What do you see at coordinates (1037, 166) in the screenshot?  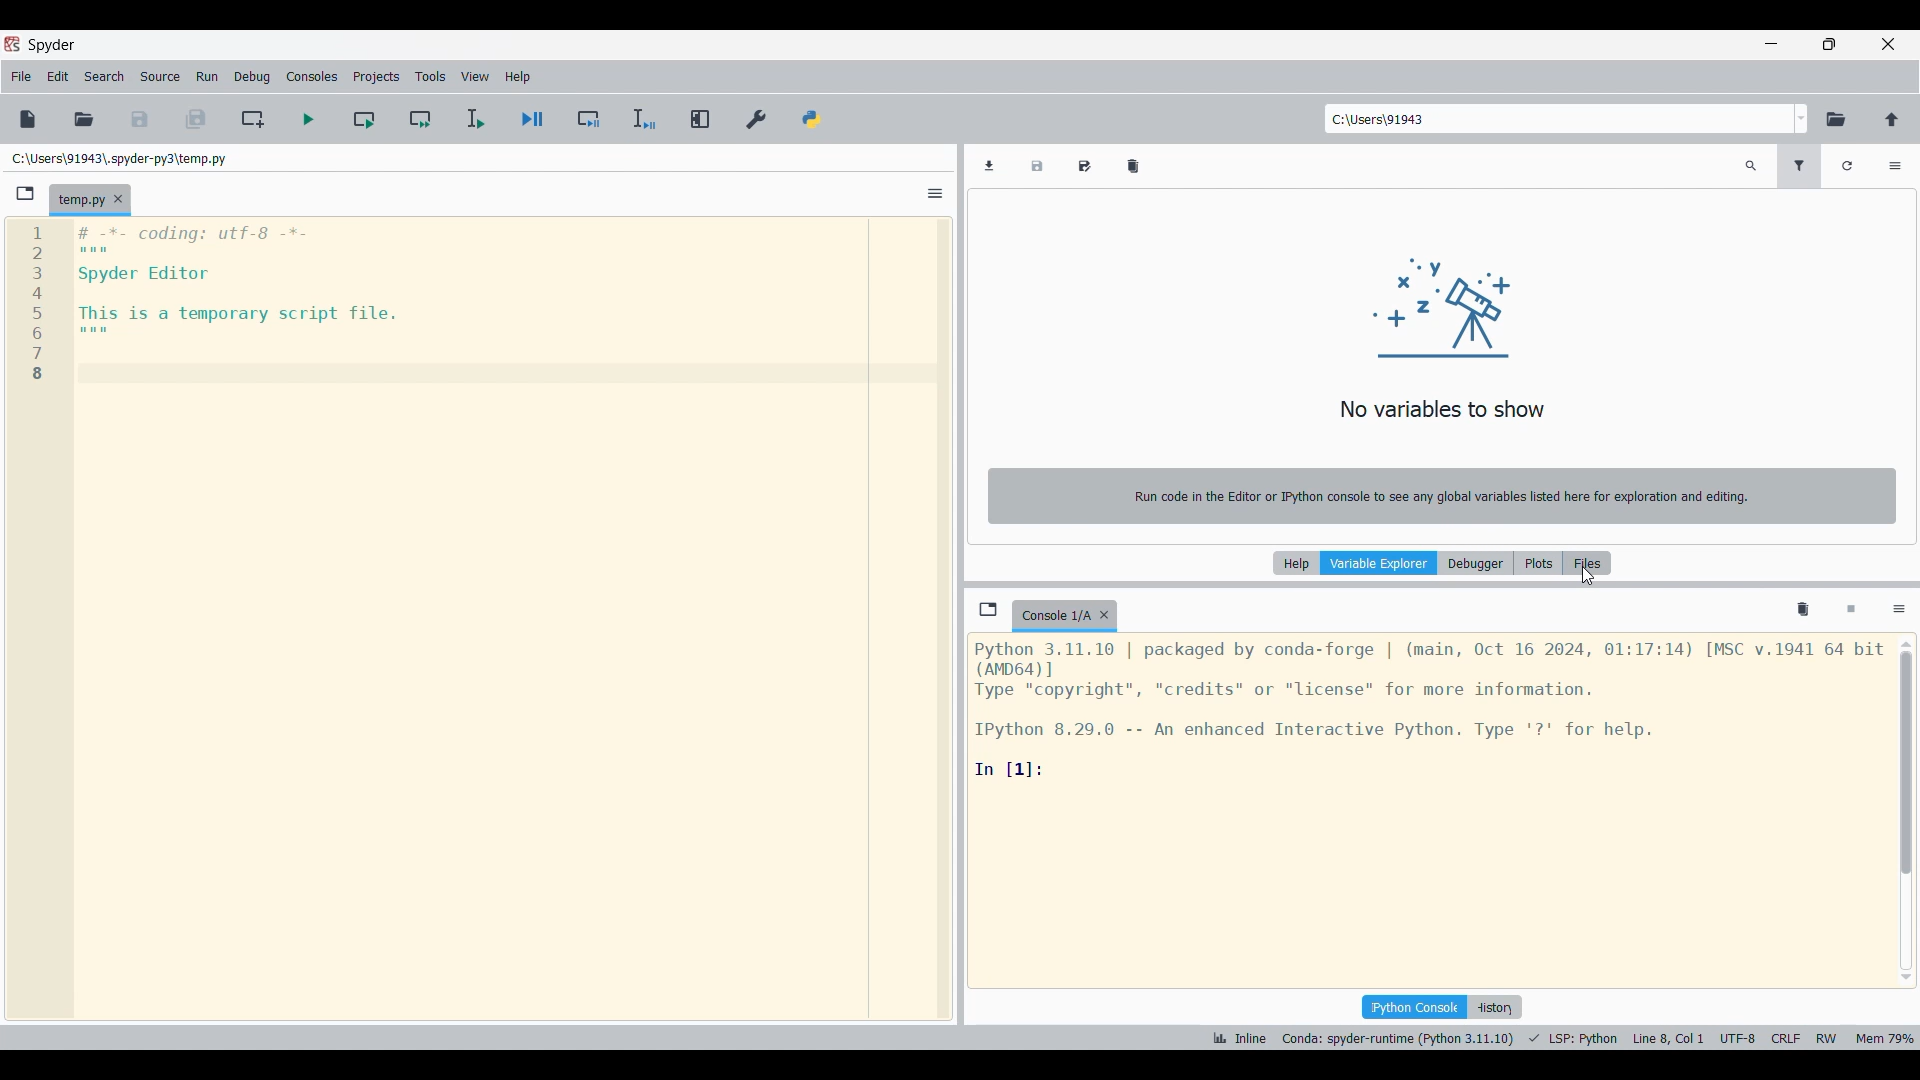 I see `Save data` at bounding box center [1037, 166].